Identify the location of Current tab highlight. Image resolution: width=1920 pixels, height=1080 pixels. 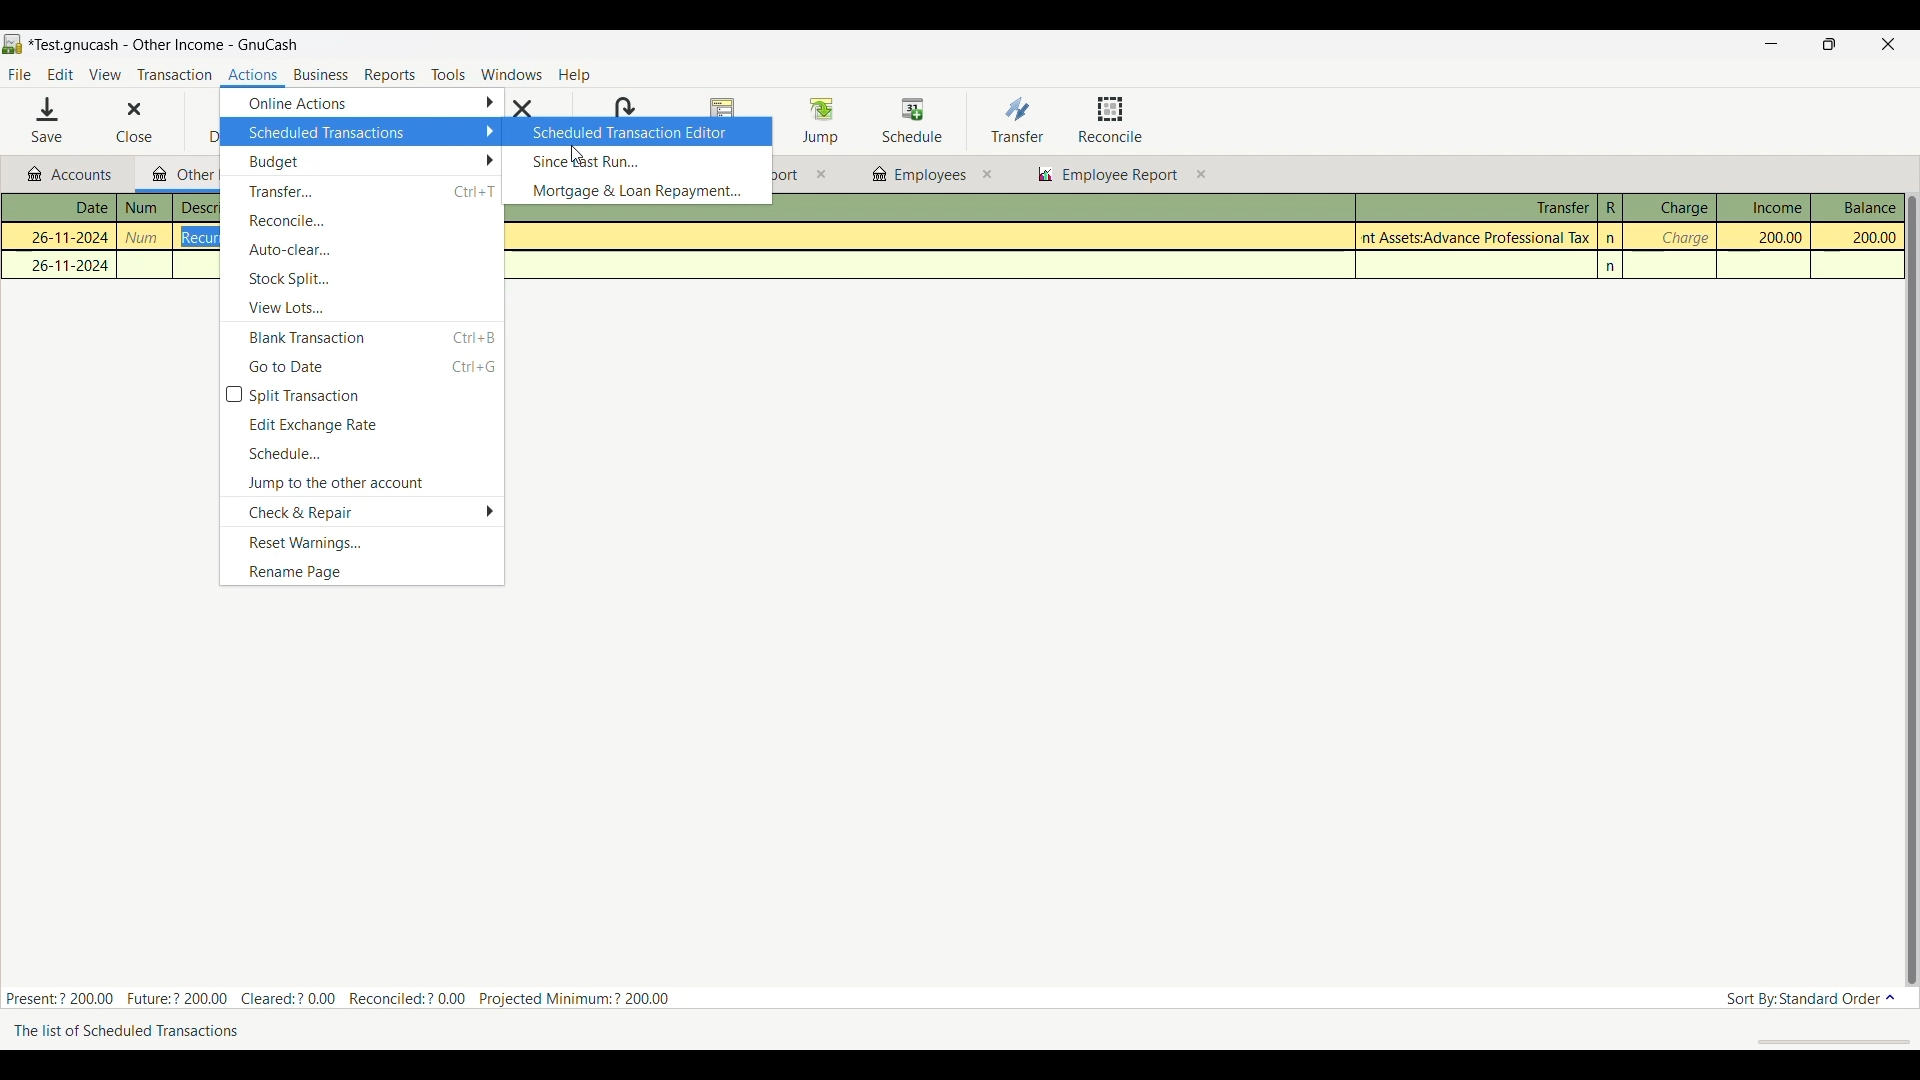
(175, 172).